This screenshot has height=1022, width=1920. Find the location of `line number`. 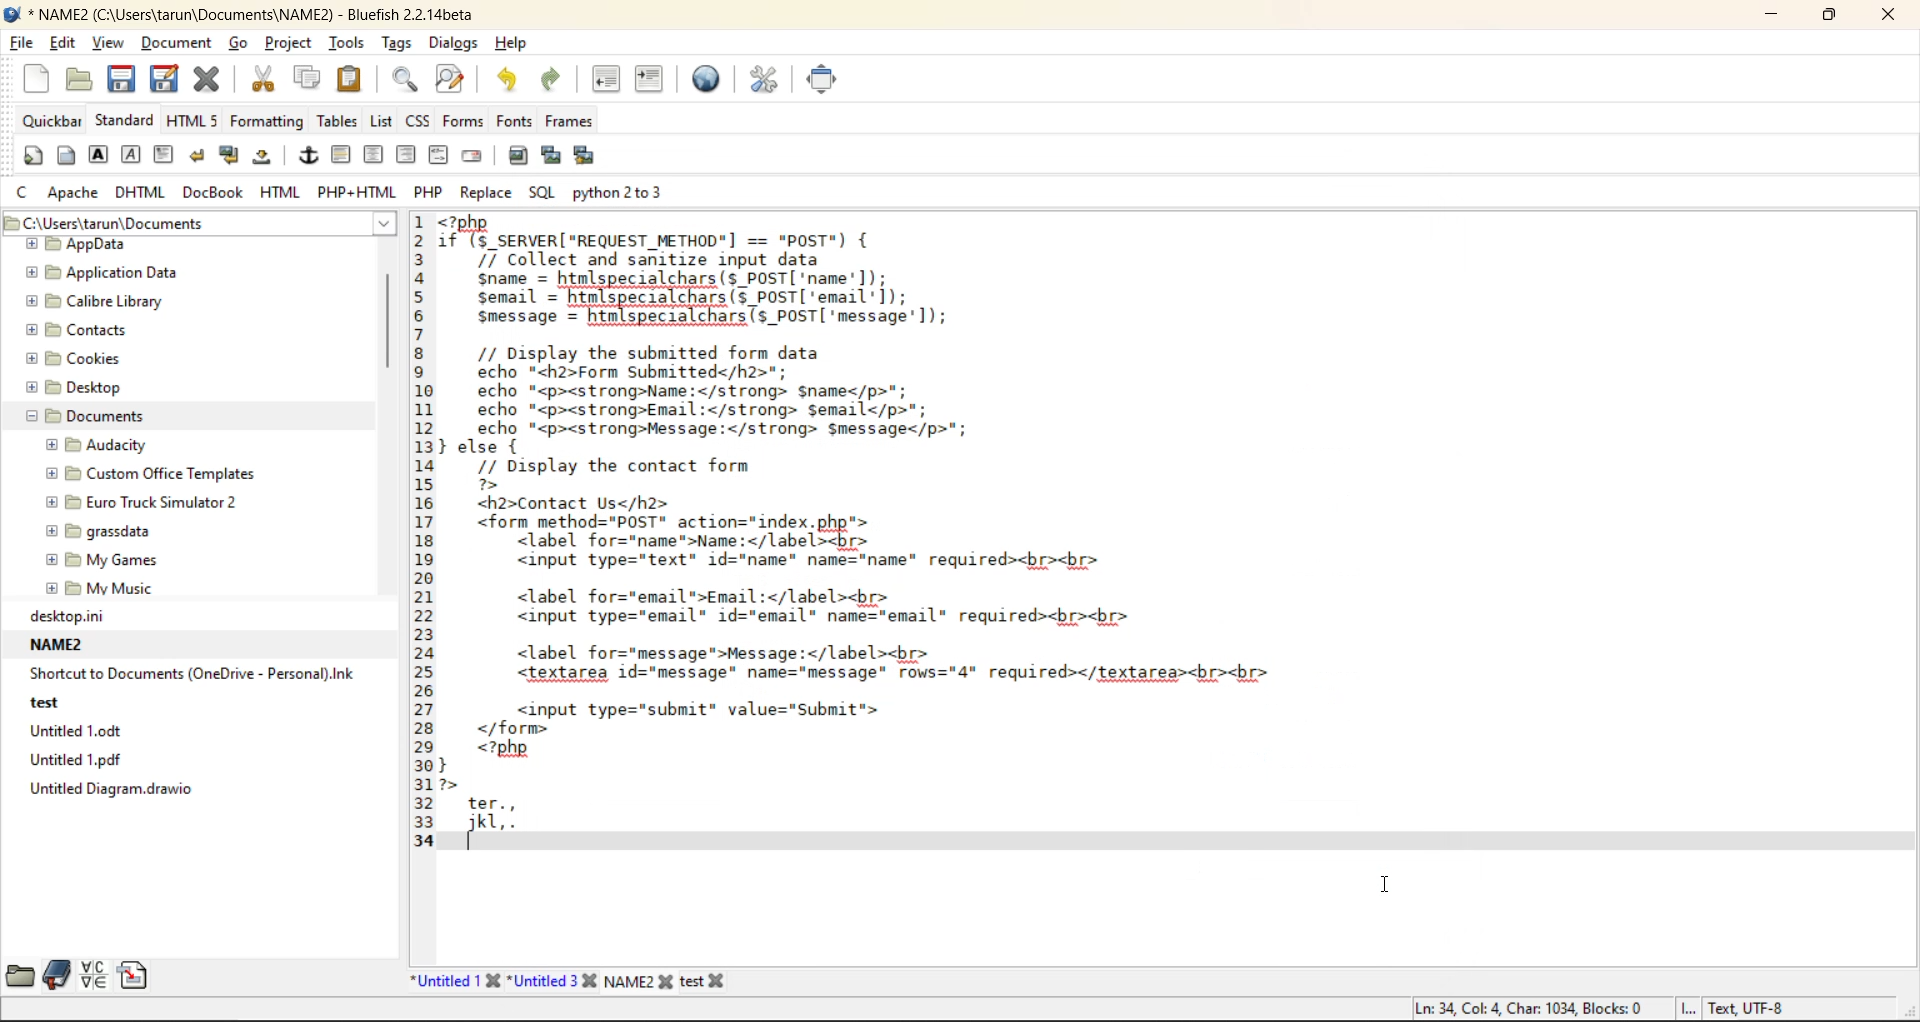

line number is located at coordinates (422, 531).